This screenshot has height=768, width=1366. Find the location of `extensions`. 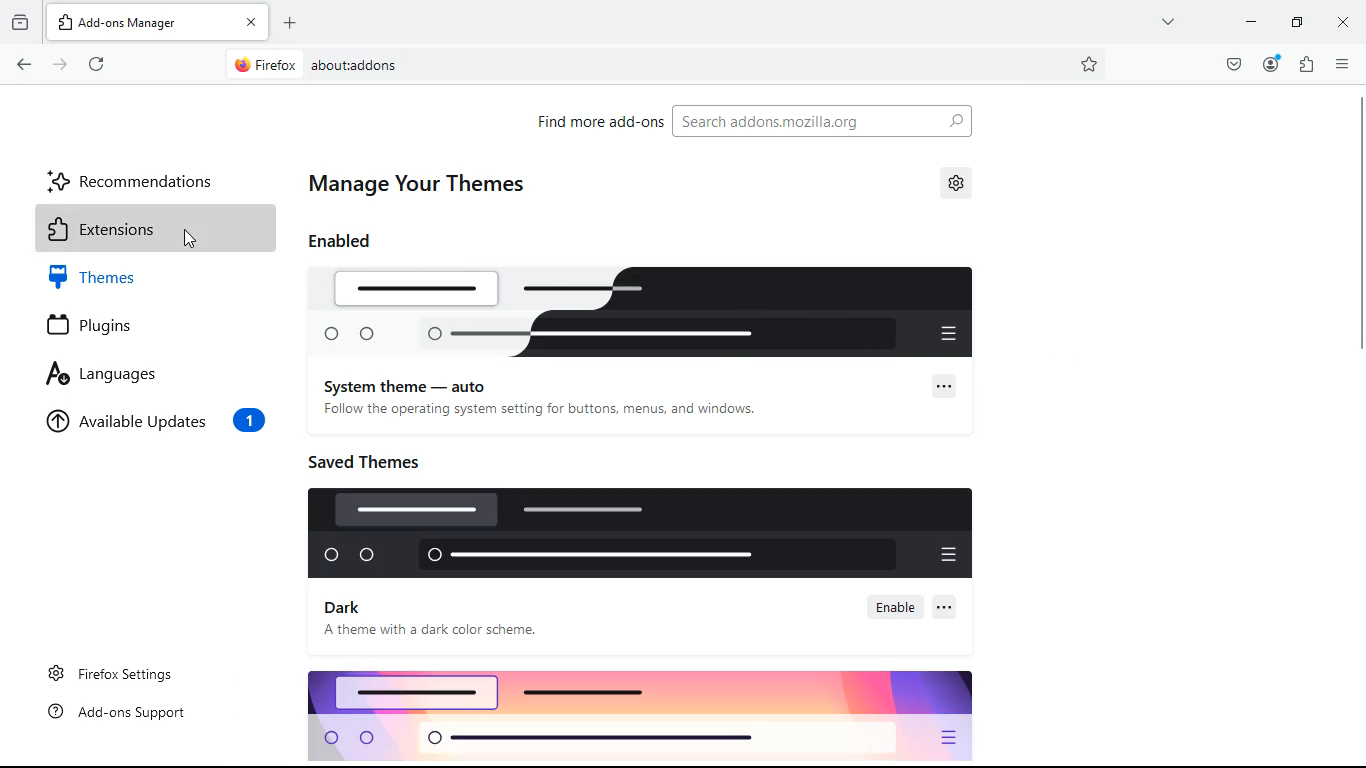

extensions is located at coordinates (1309, 63).